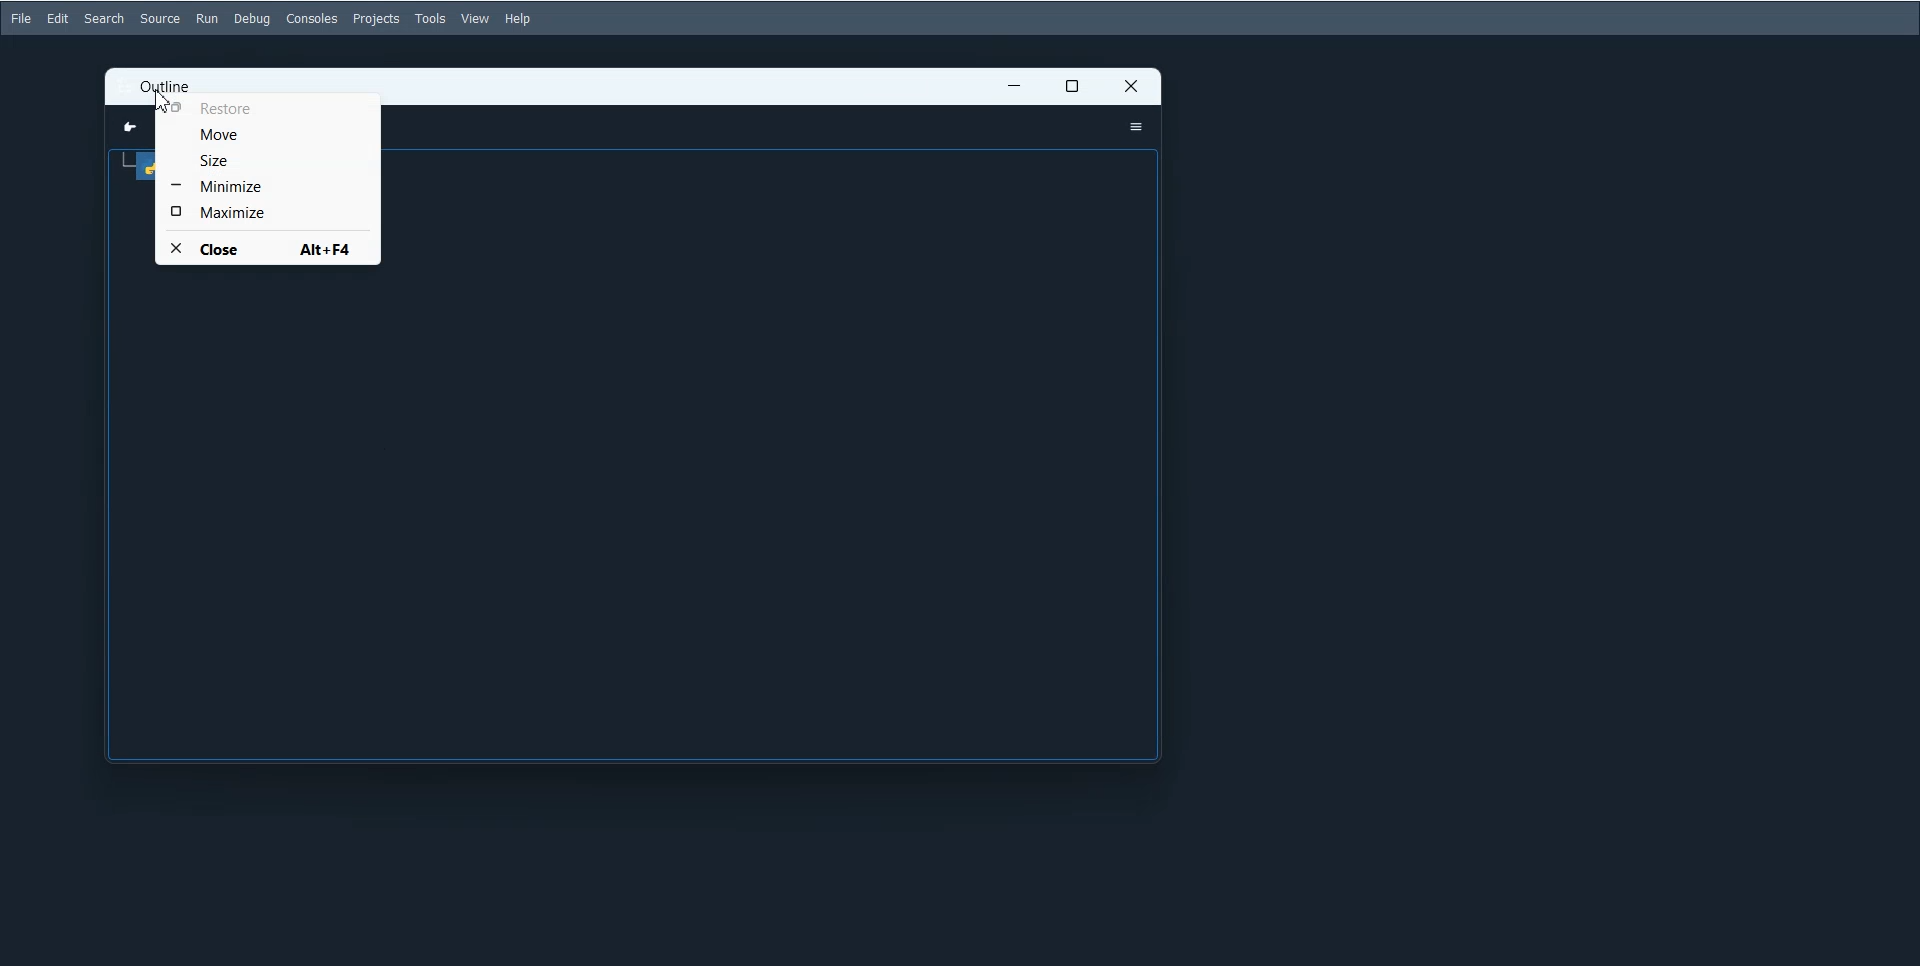 The width and height of the screenshot is (1920, 966). Describe the element at coordinates (166, 85) in the screenshot. I see `outline` at that location.